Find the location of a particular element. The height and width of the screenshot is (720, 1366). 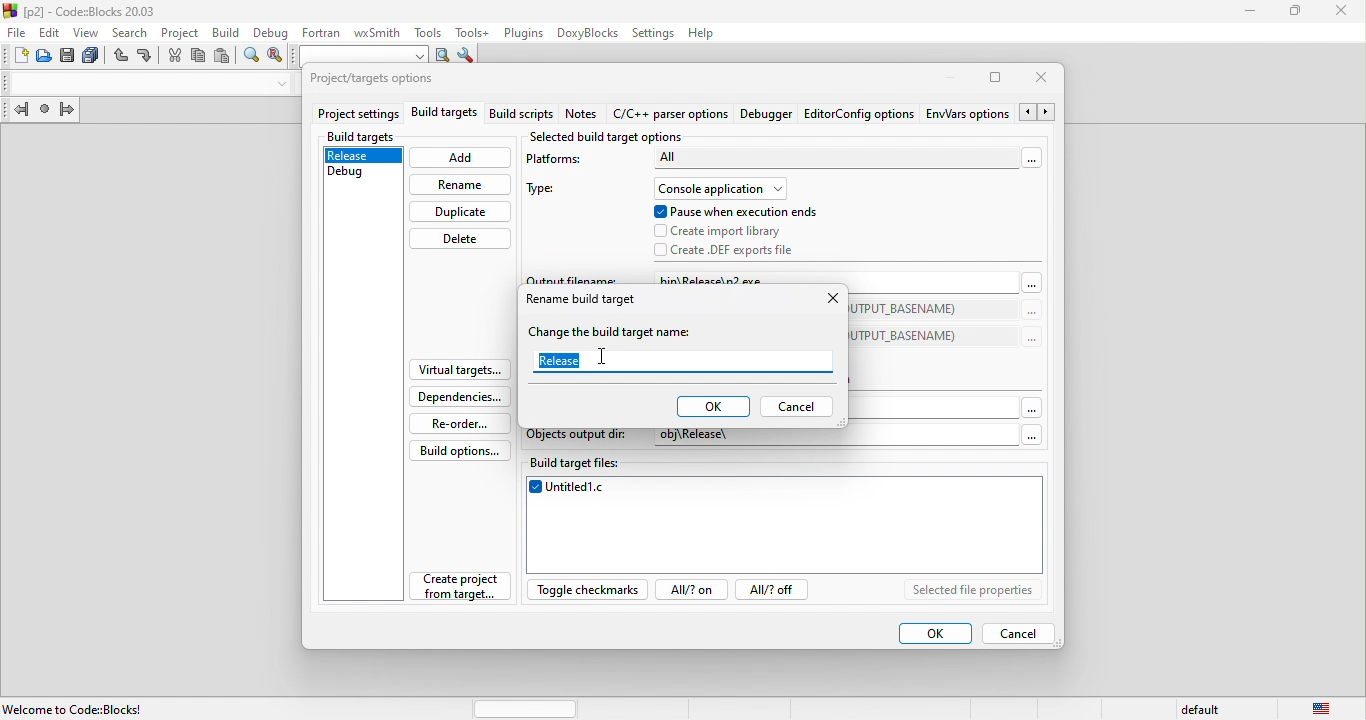

welcome to code blocks is located at coordinates (81, 707).